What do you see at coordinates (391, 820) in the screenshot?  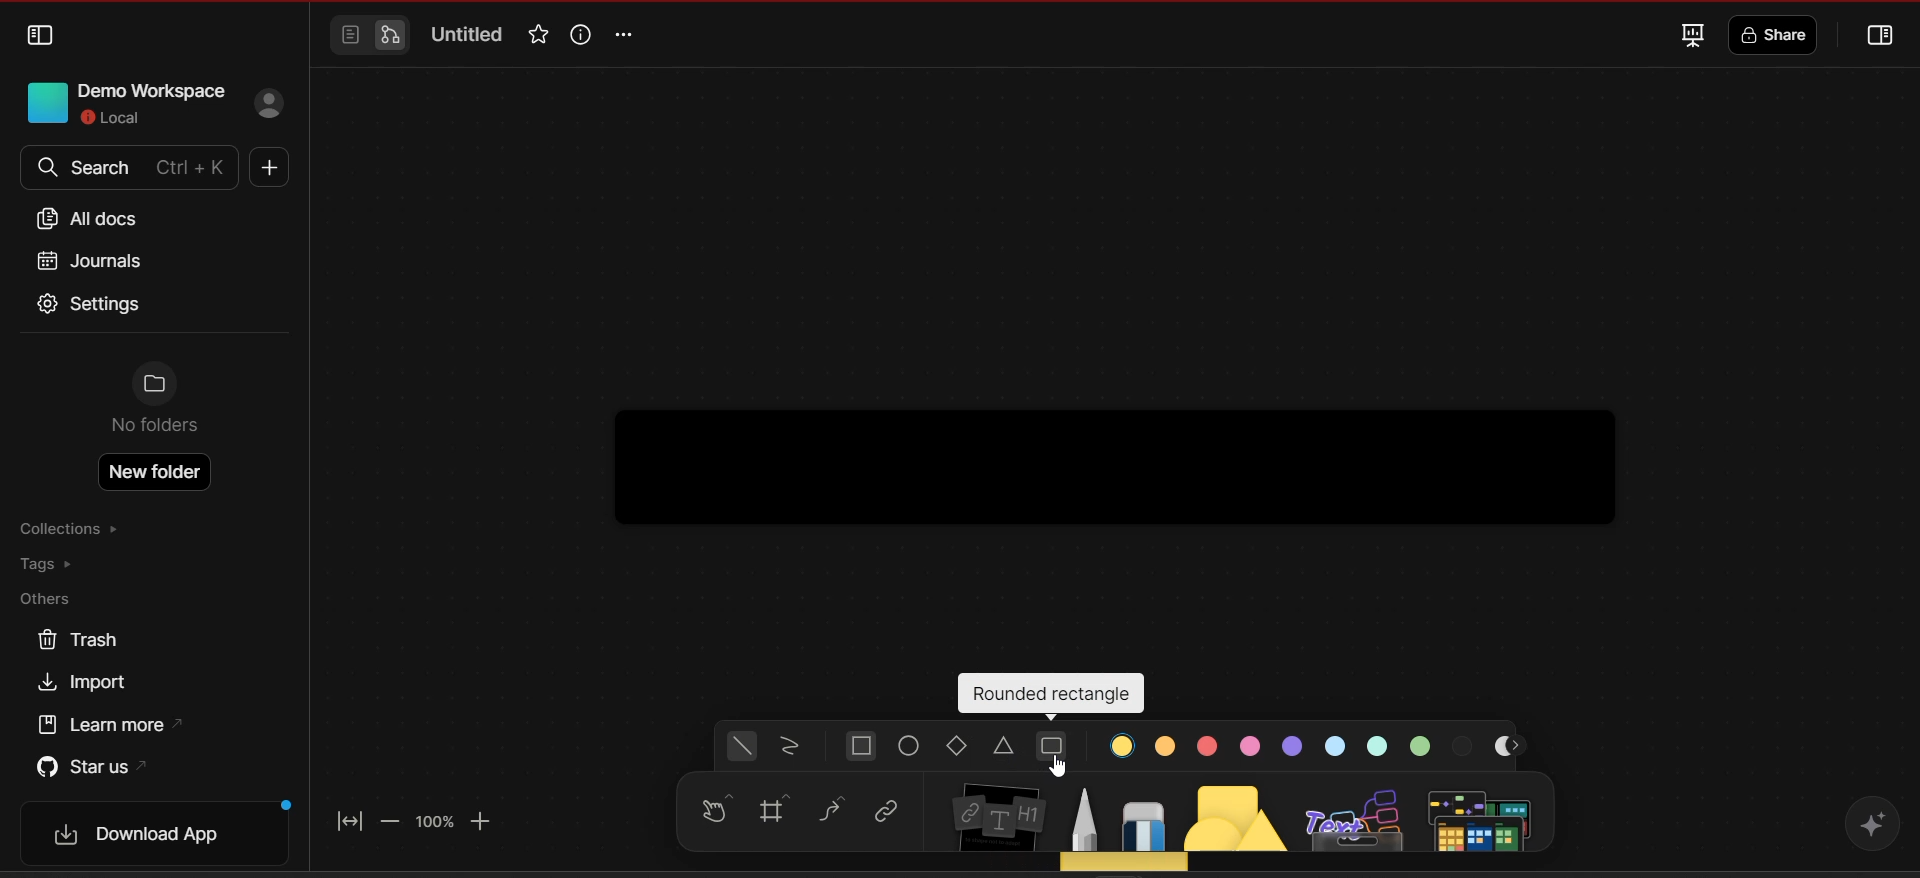 I see `zoom out` at bounding box center [391, 820].